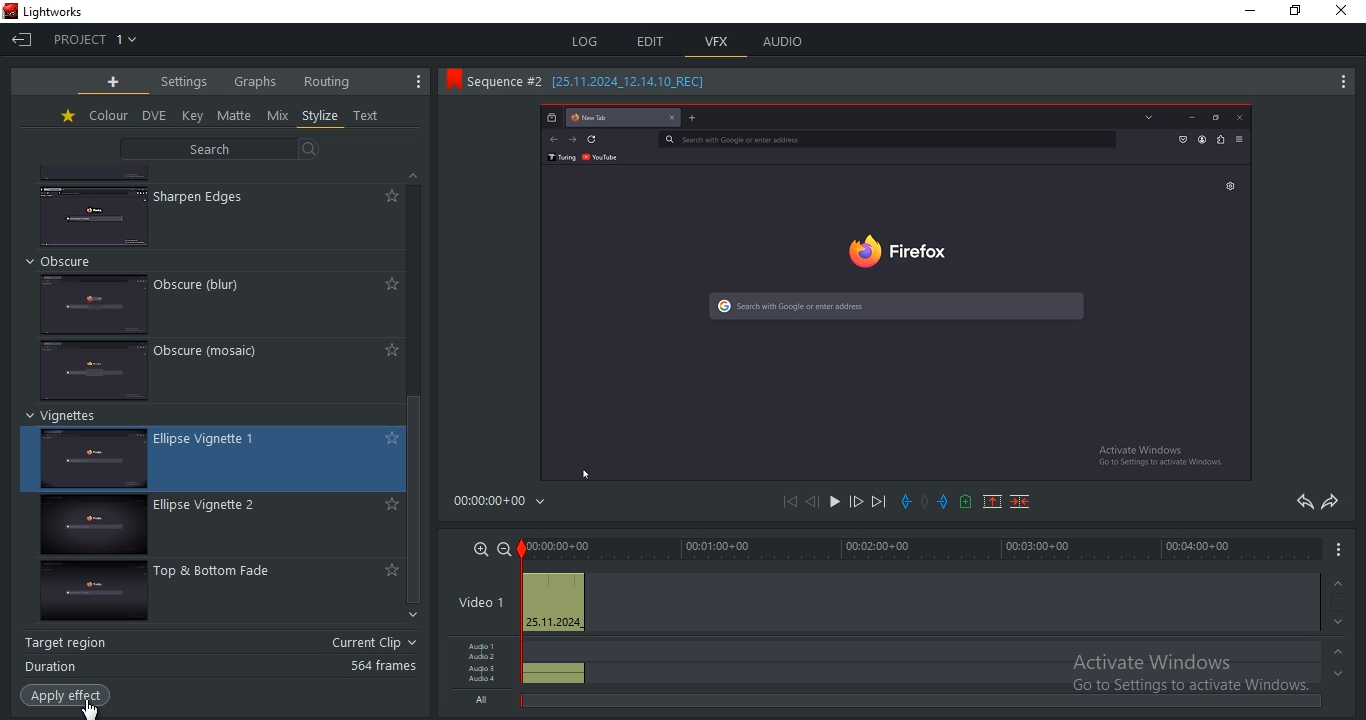 This screenshot has height=720, width=1366. Describe the element at coordinates (524, 608) in the screenshot. I see `Sequence slider` at that location.